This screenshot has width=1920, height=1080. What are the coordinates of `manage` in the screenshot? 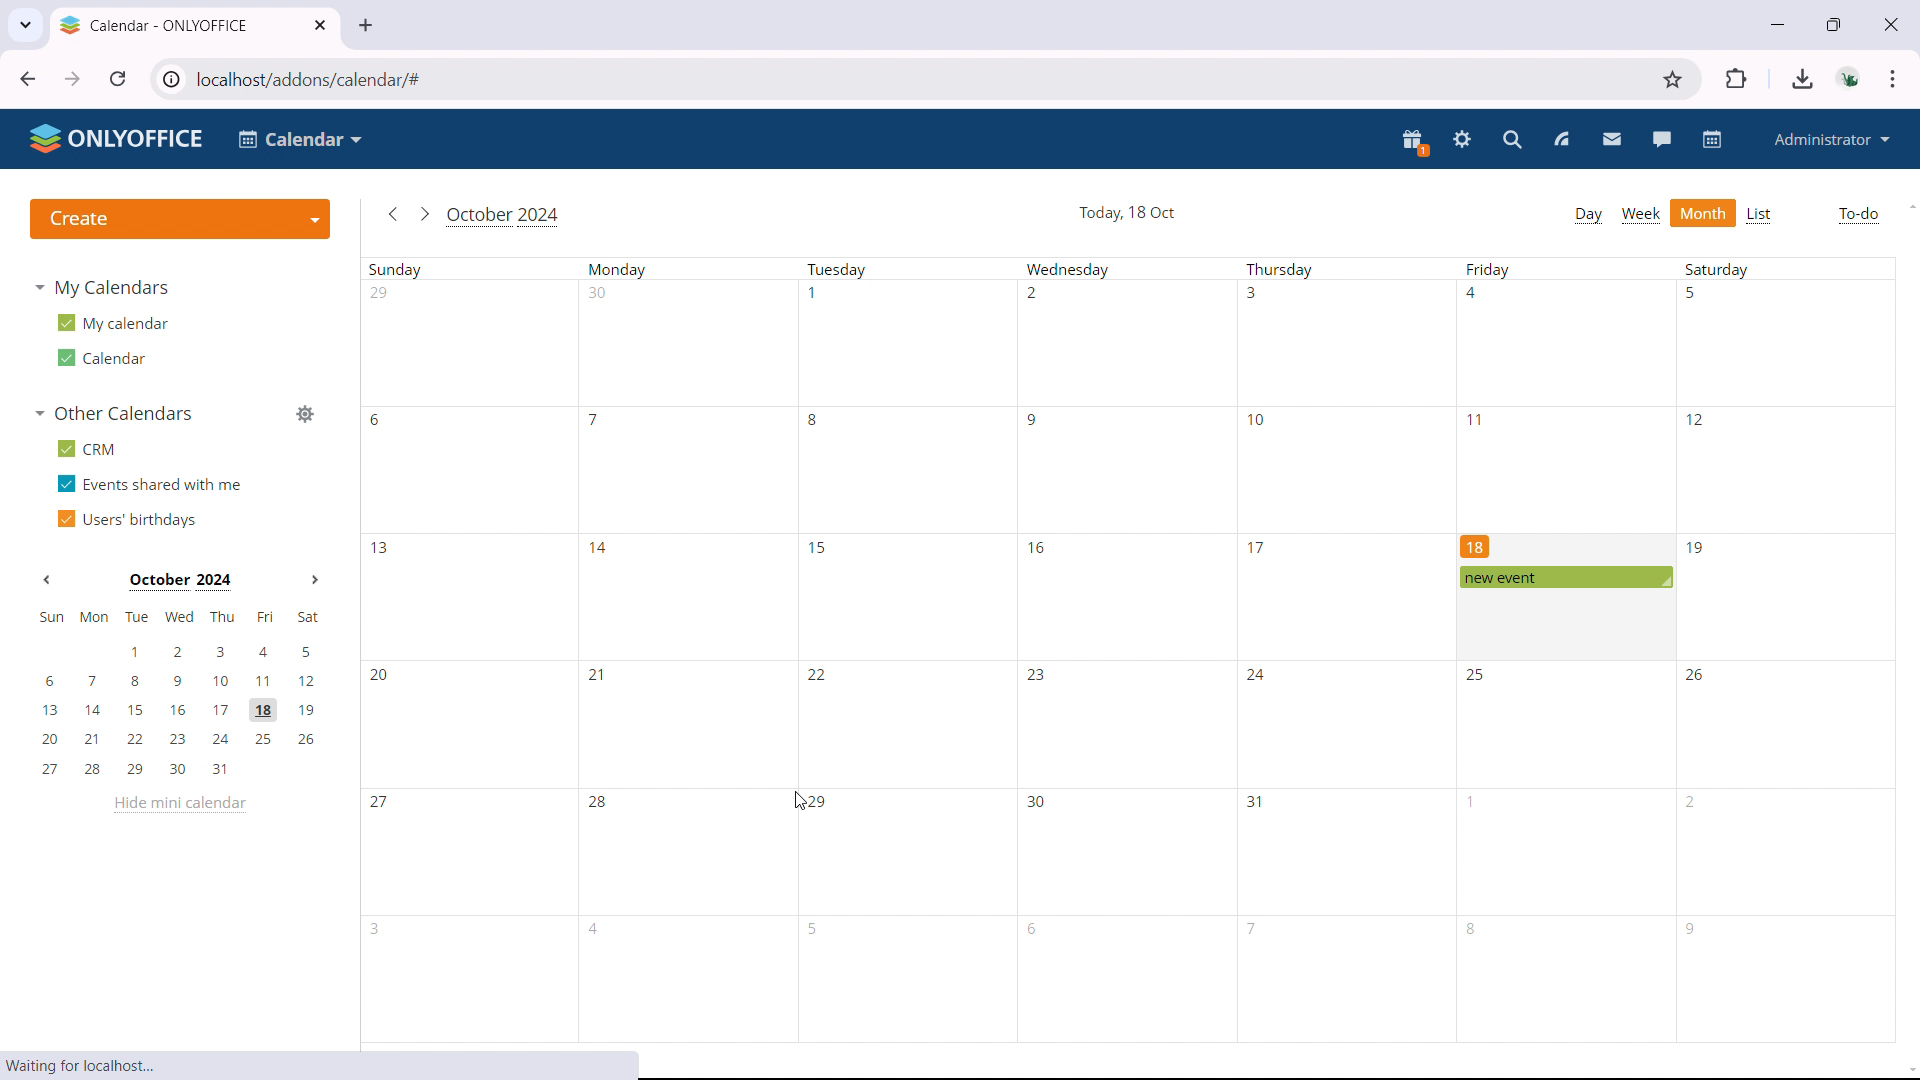 It's located at (306, 412).